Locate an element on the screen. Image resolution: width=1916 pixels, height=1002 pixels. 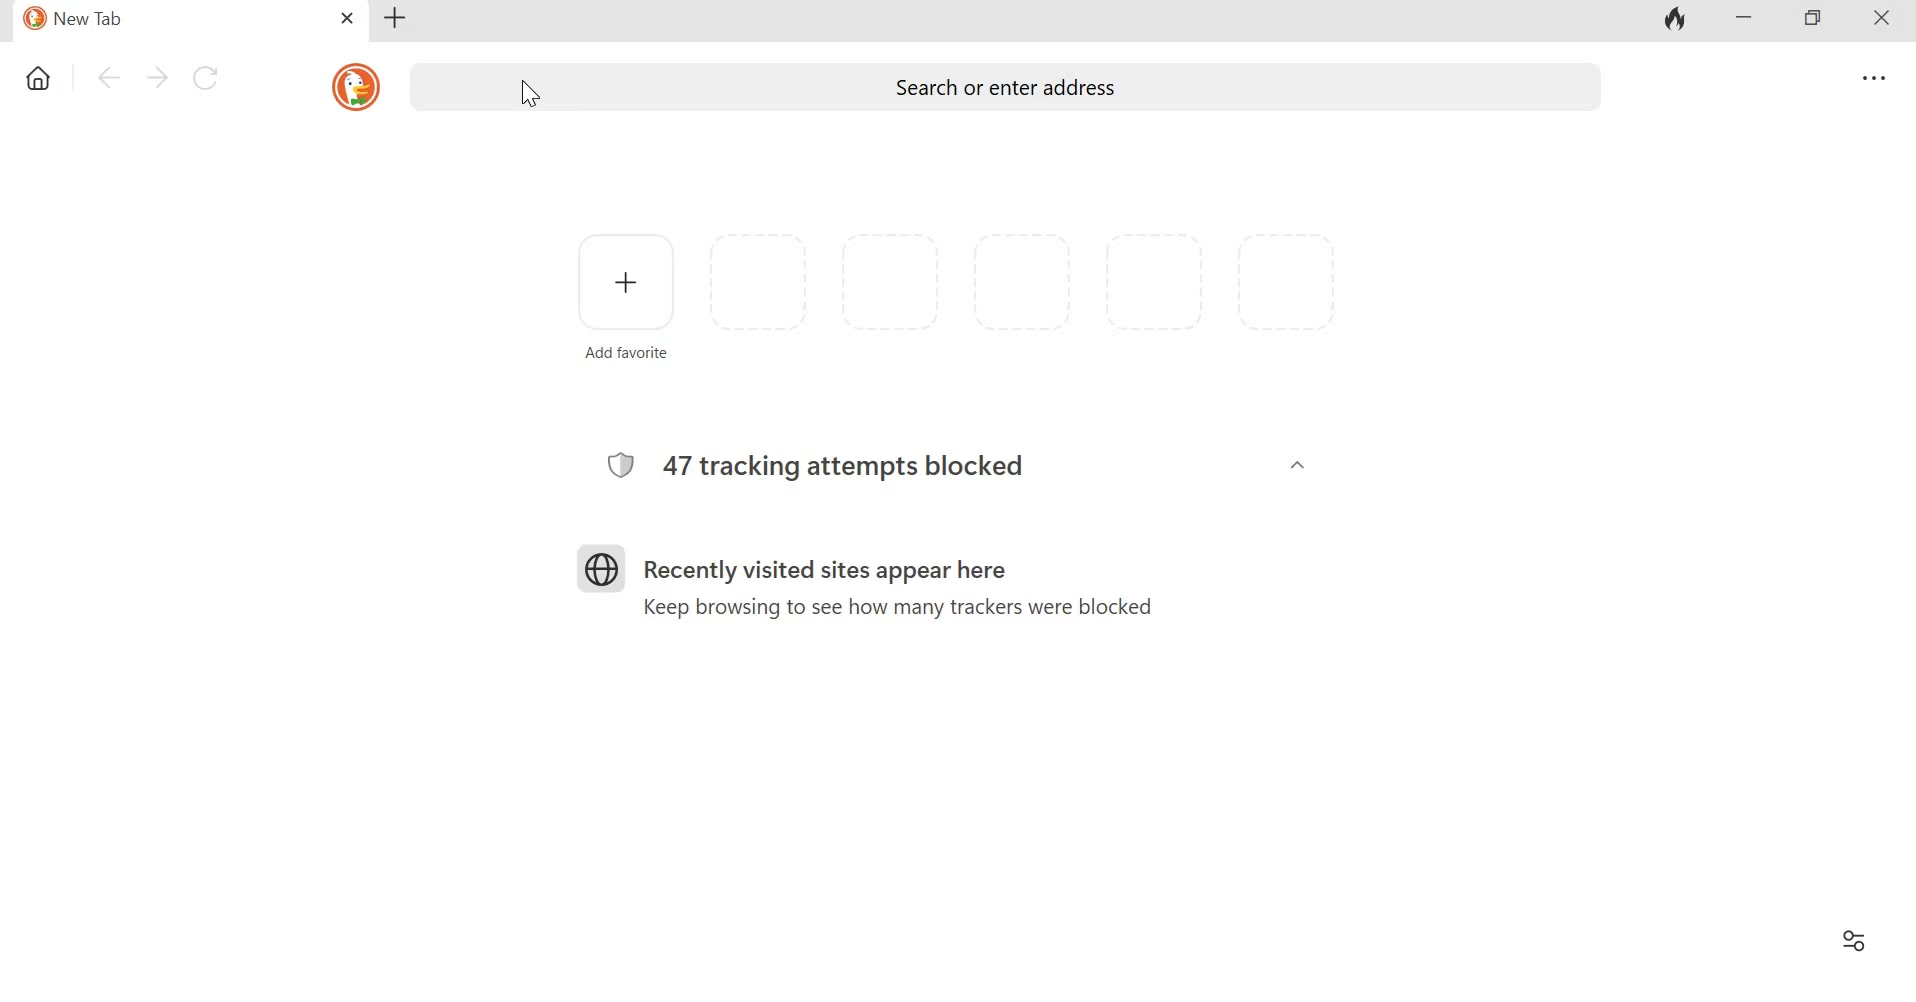
Filter settings is located at coordinates (1856, 940).